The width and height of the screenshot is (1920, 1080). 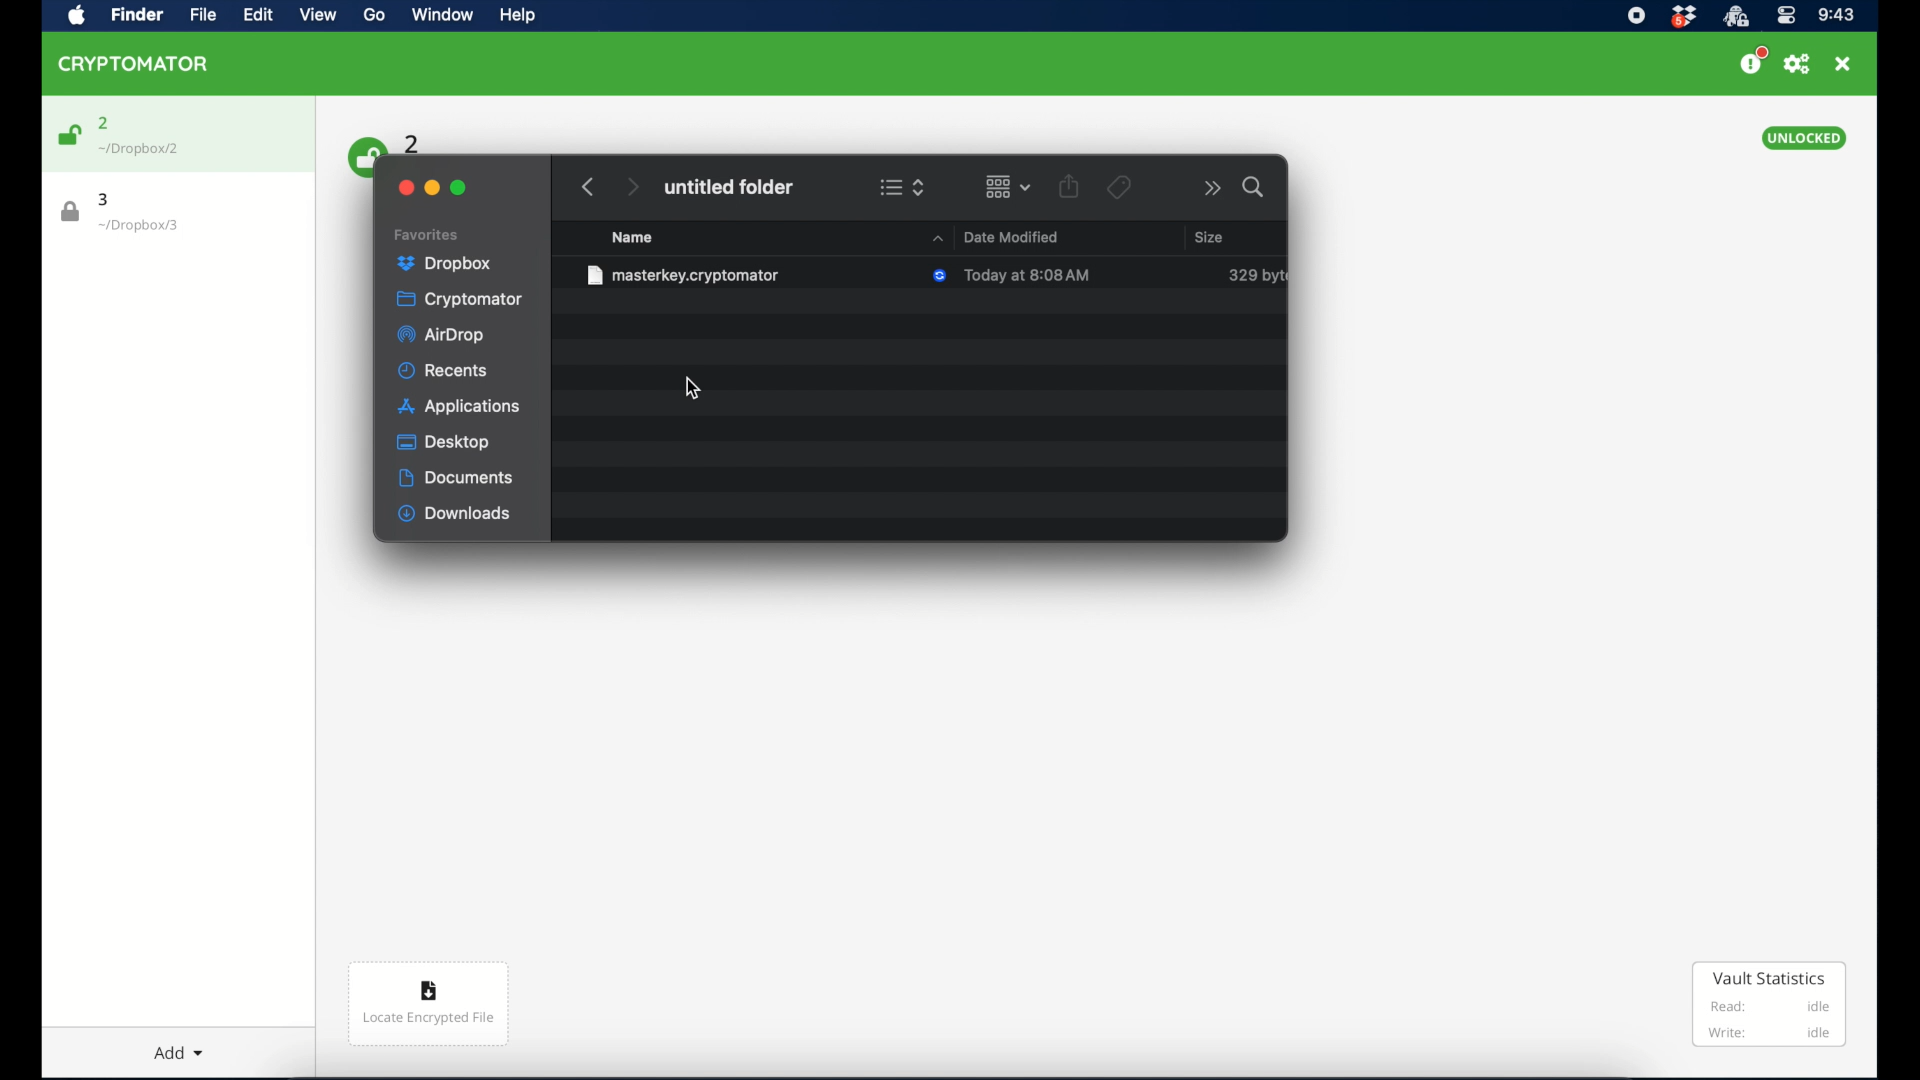 What do you see at coordinates (1255, 187) in the screenshot?
I see `search` at bounding box center [1255, 187].